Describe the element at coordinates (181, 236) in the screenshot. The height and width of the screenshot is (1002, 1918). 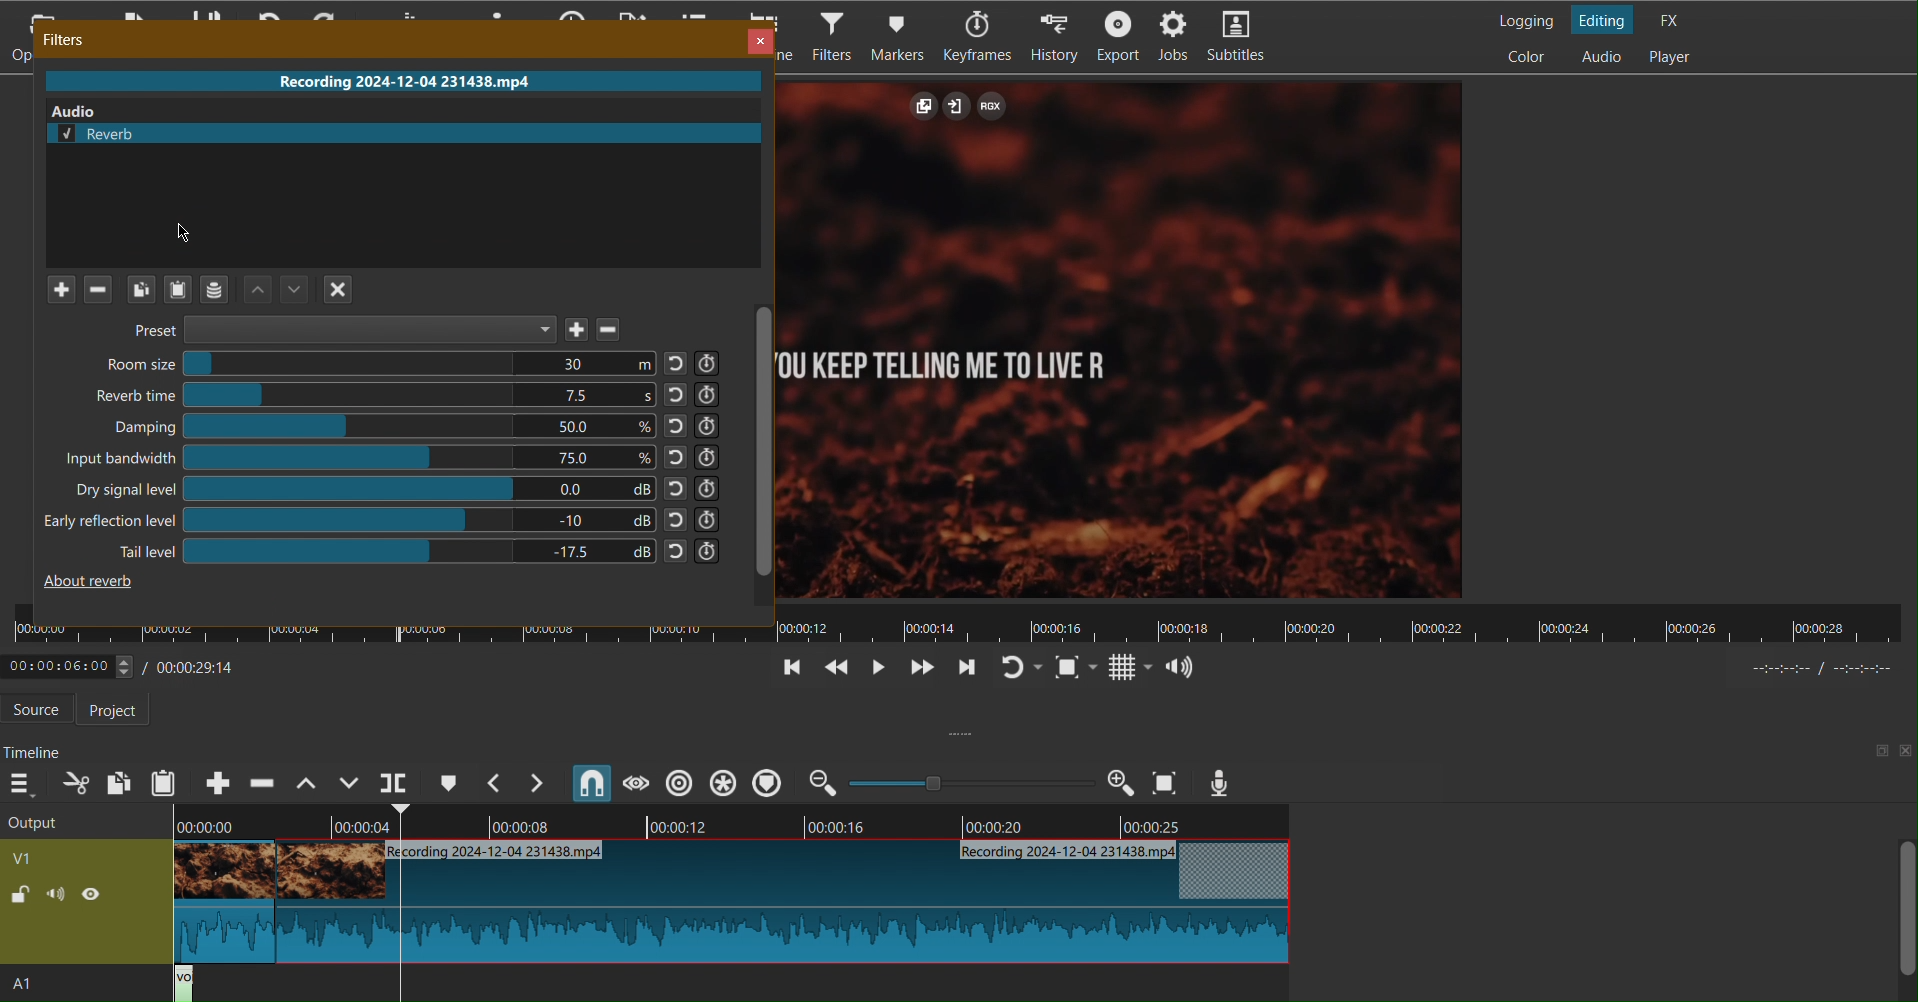
I see `Cursor` at that location.